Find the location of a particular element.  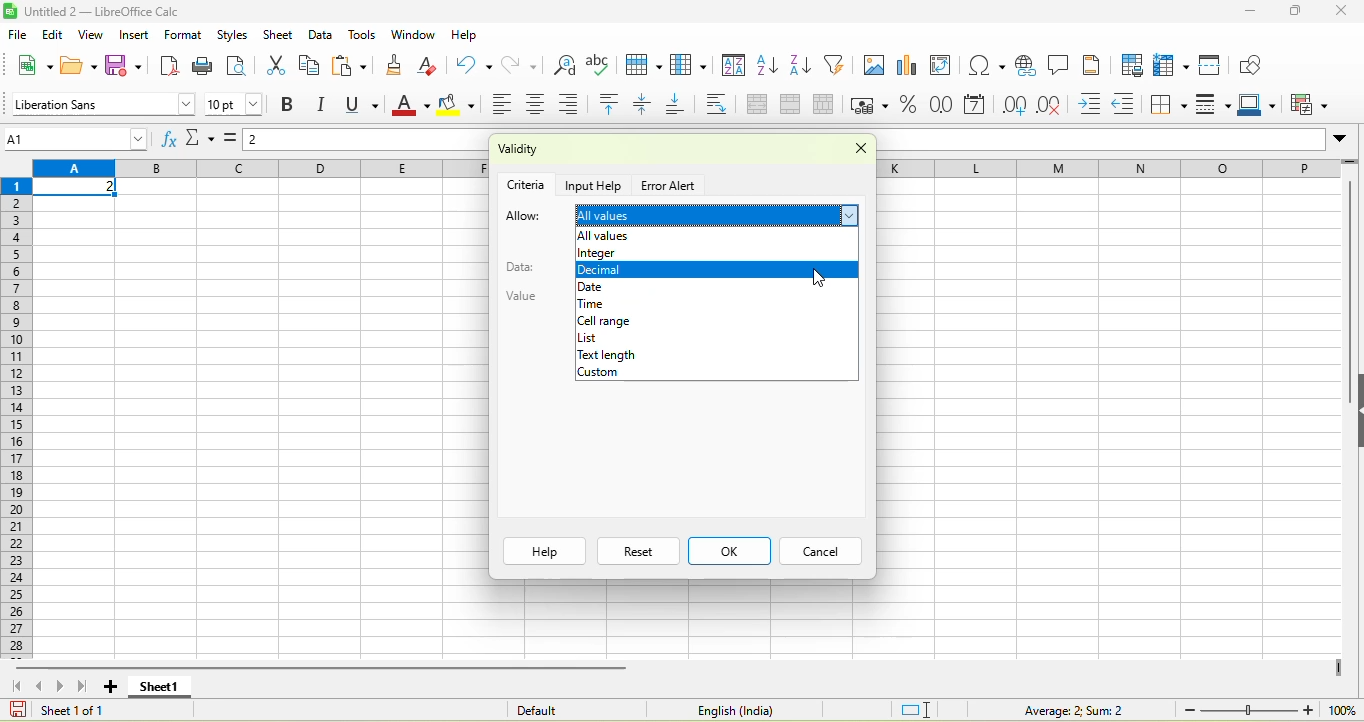

format as number is located at coordinates (943, 106).